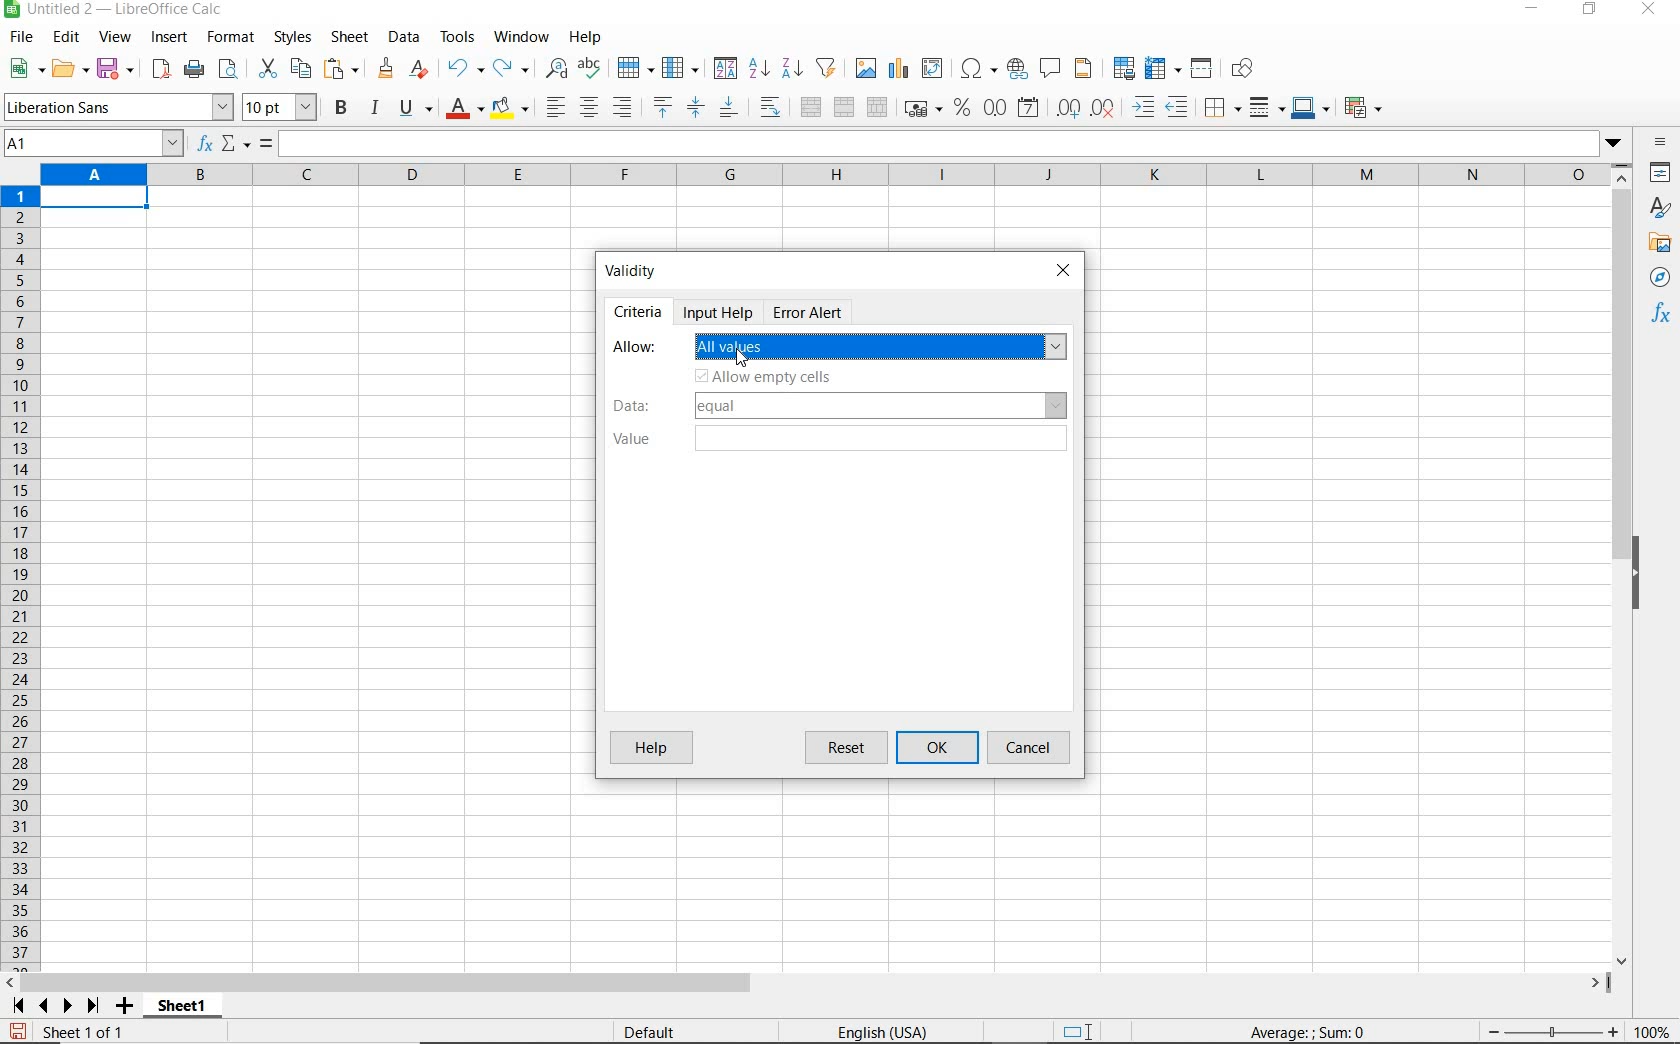  Describe the element at coordinates (589, 108) in the screenshot. I see `align center` at that location.